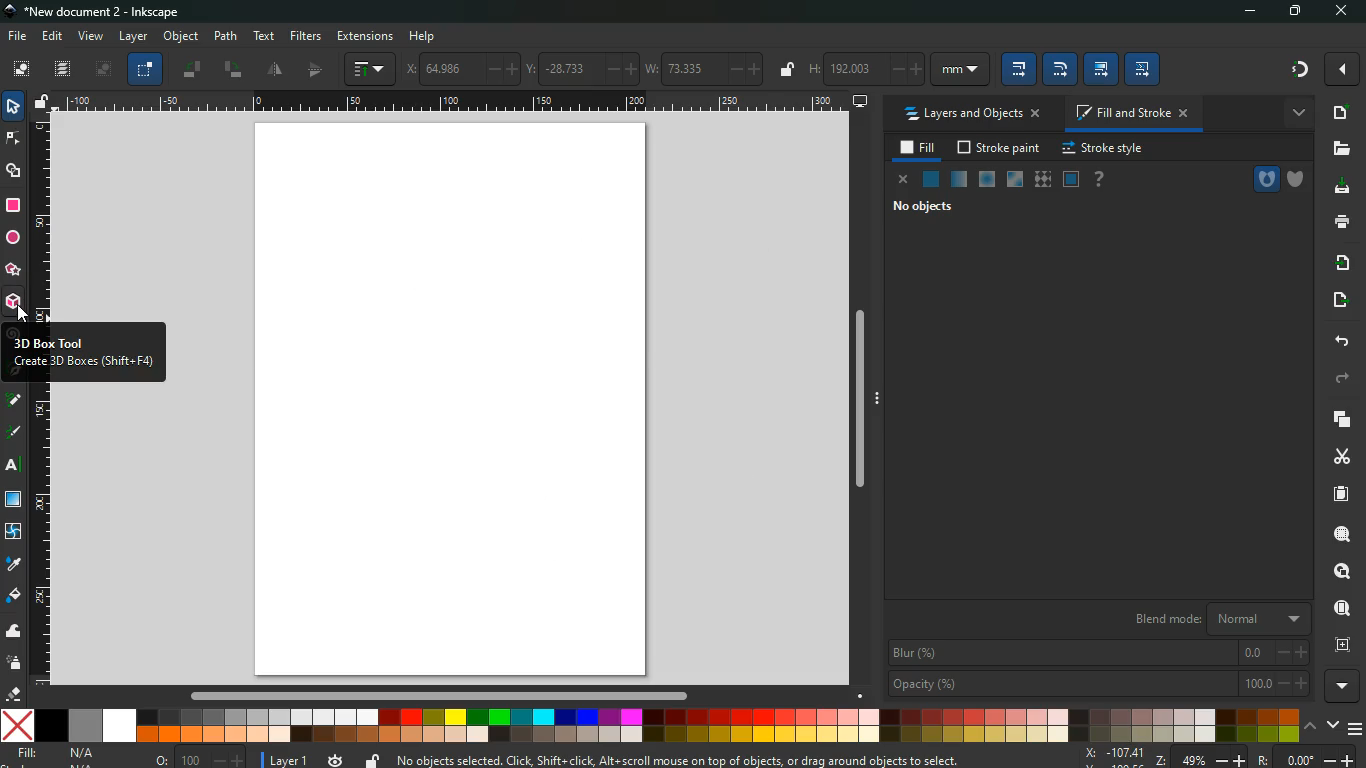  Describe the element at coordinates (318, 69) in the screenshot. I see `half` at that location.